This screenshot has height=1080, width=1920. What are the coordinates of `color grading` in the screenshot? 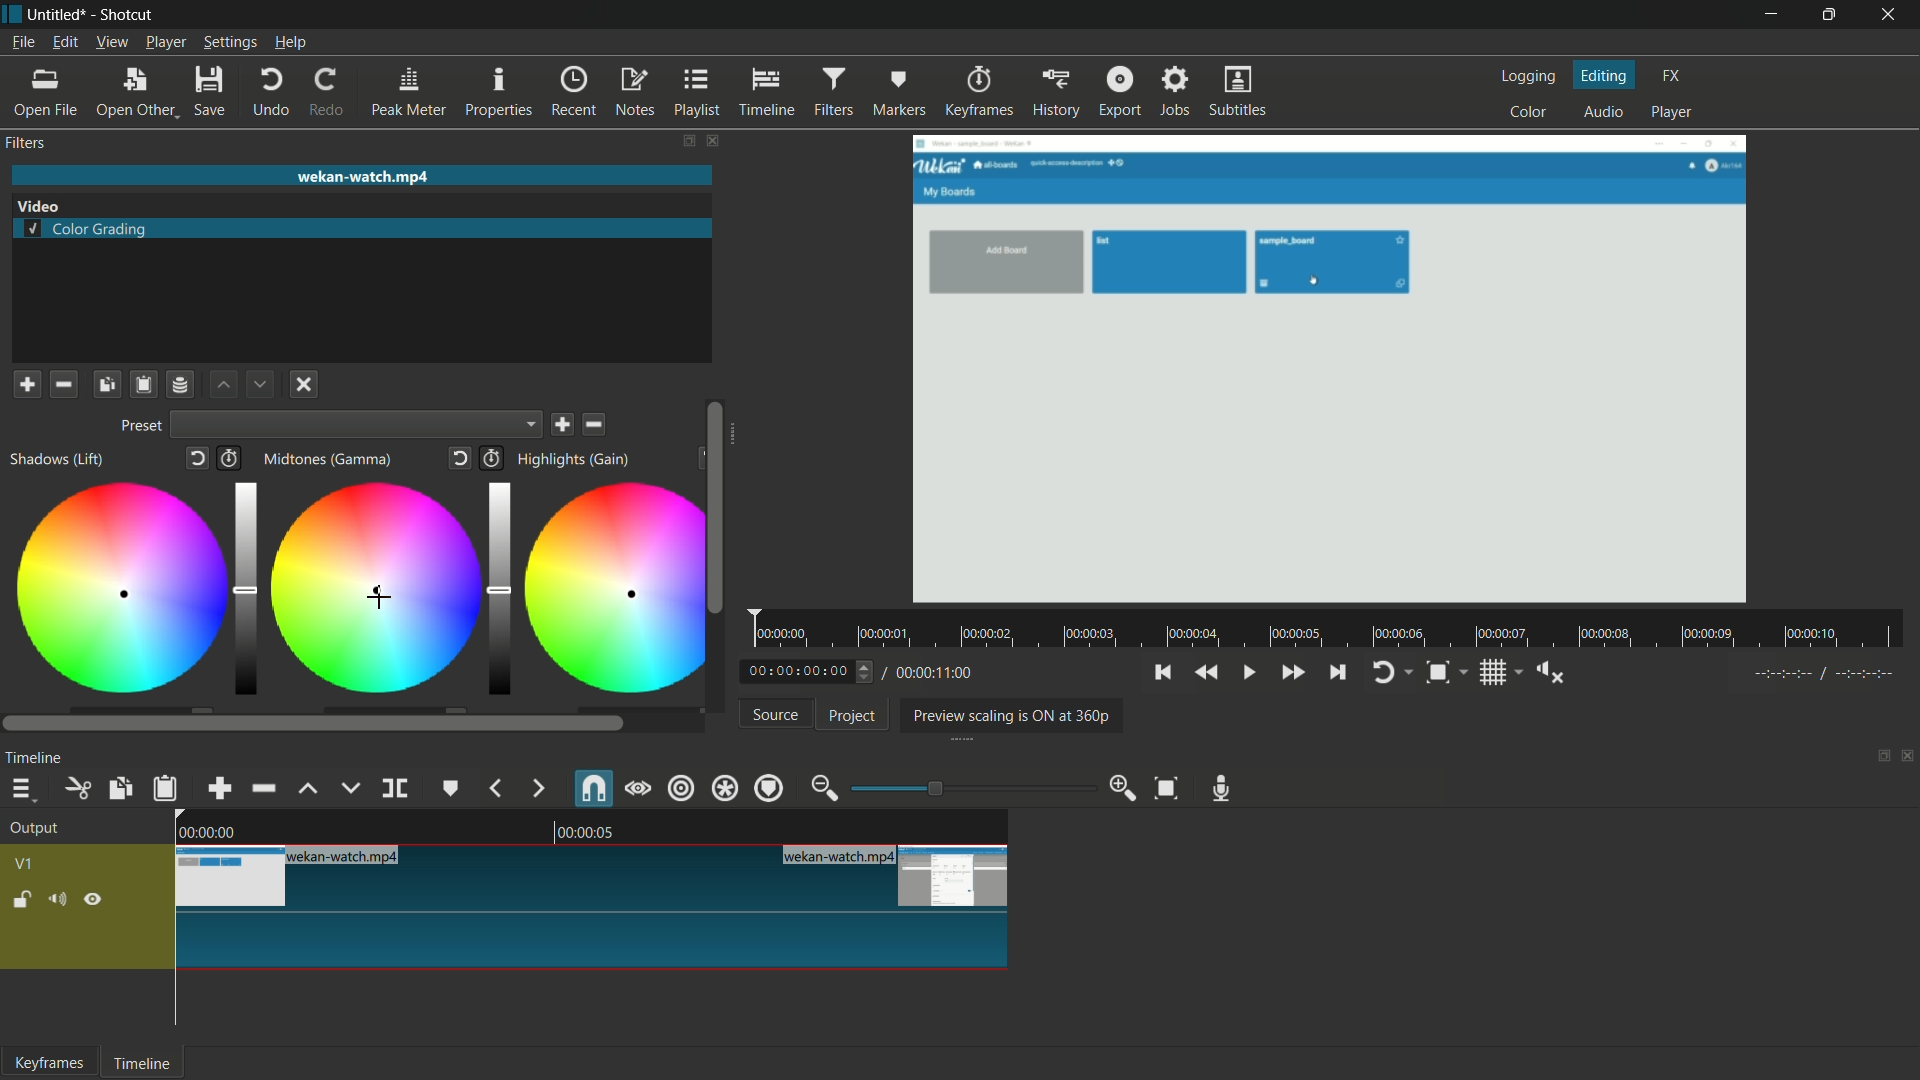 It's located at (38, 204).